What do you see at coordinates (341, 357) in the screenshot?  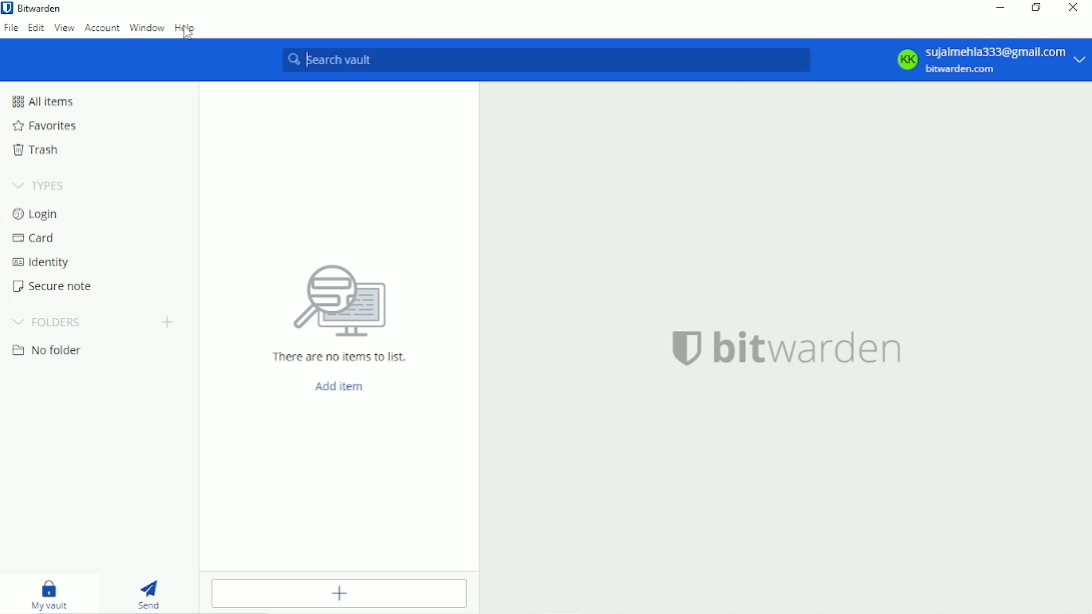 I see `There are no items to list.` at bounding box center [341, 357].